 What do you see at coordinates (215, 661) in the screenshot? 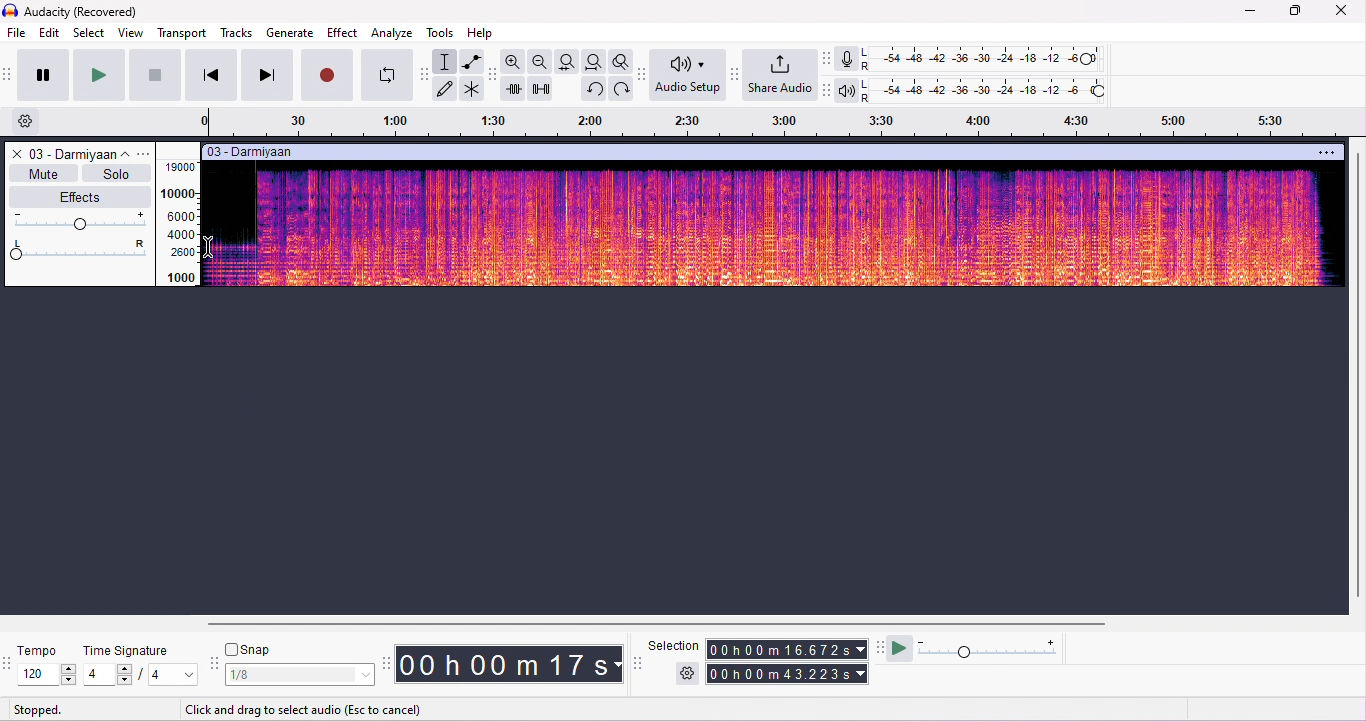
I see `snap tool bar` at bounding box center [215, 661].